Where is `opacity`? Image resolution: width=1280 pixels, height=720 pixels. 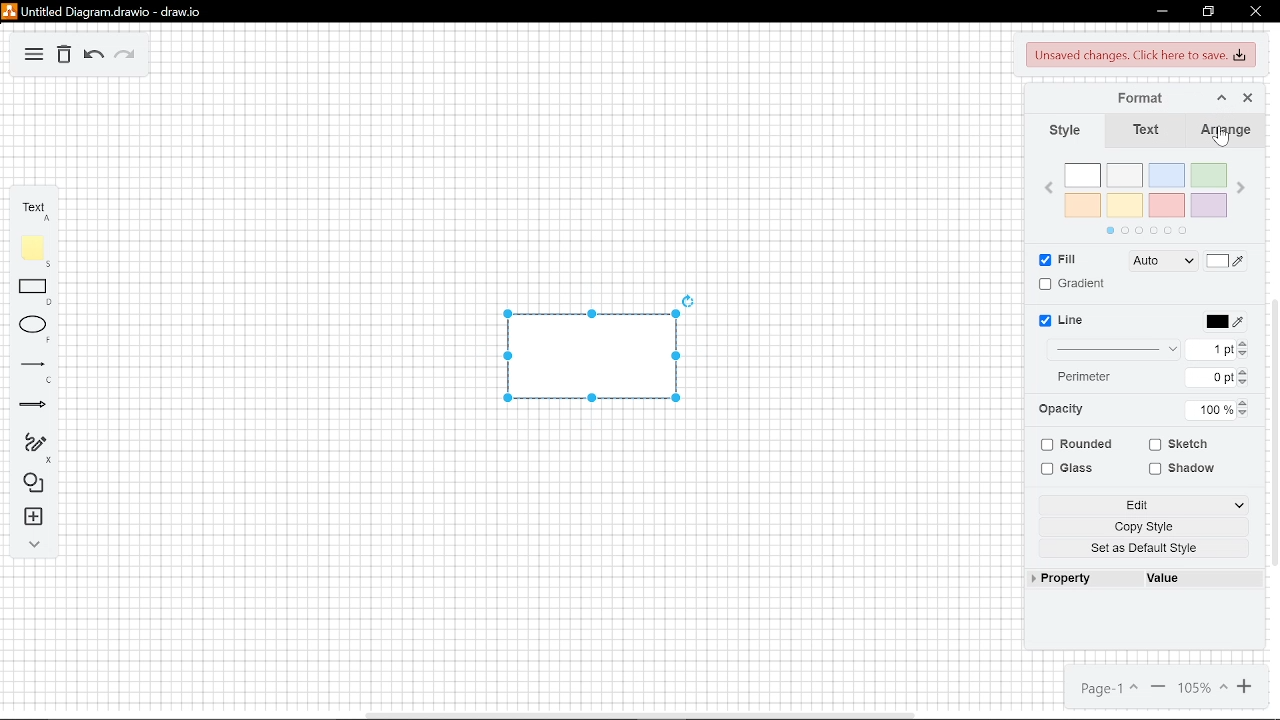
opacity is located at coordinates (1061, 411).